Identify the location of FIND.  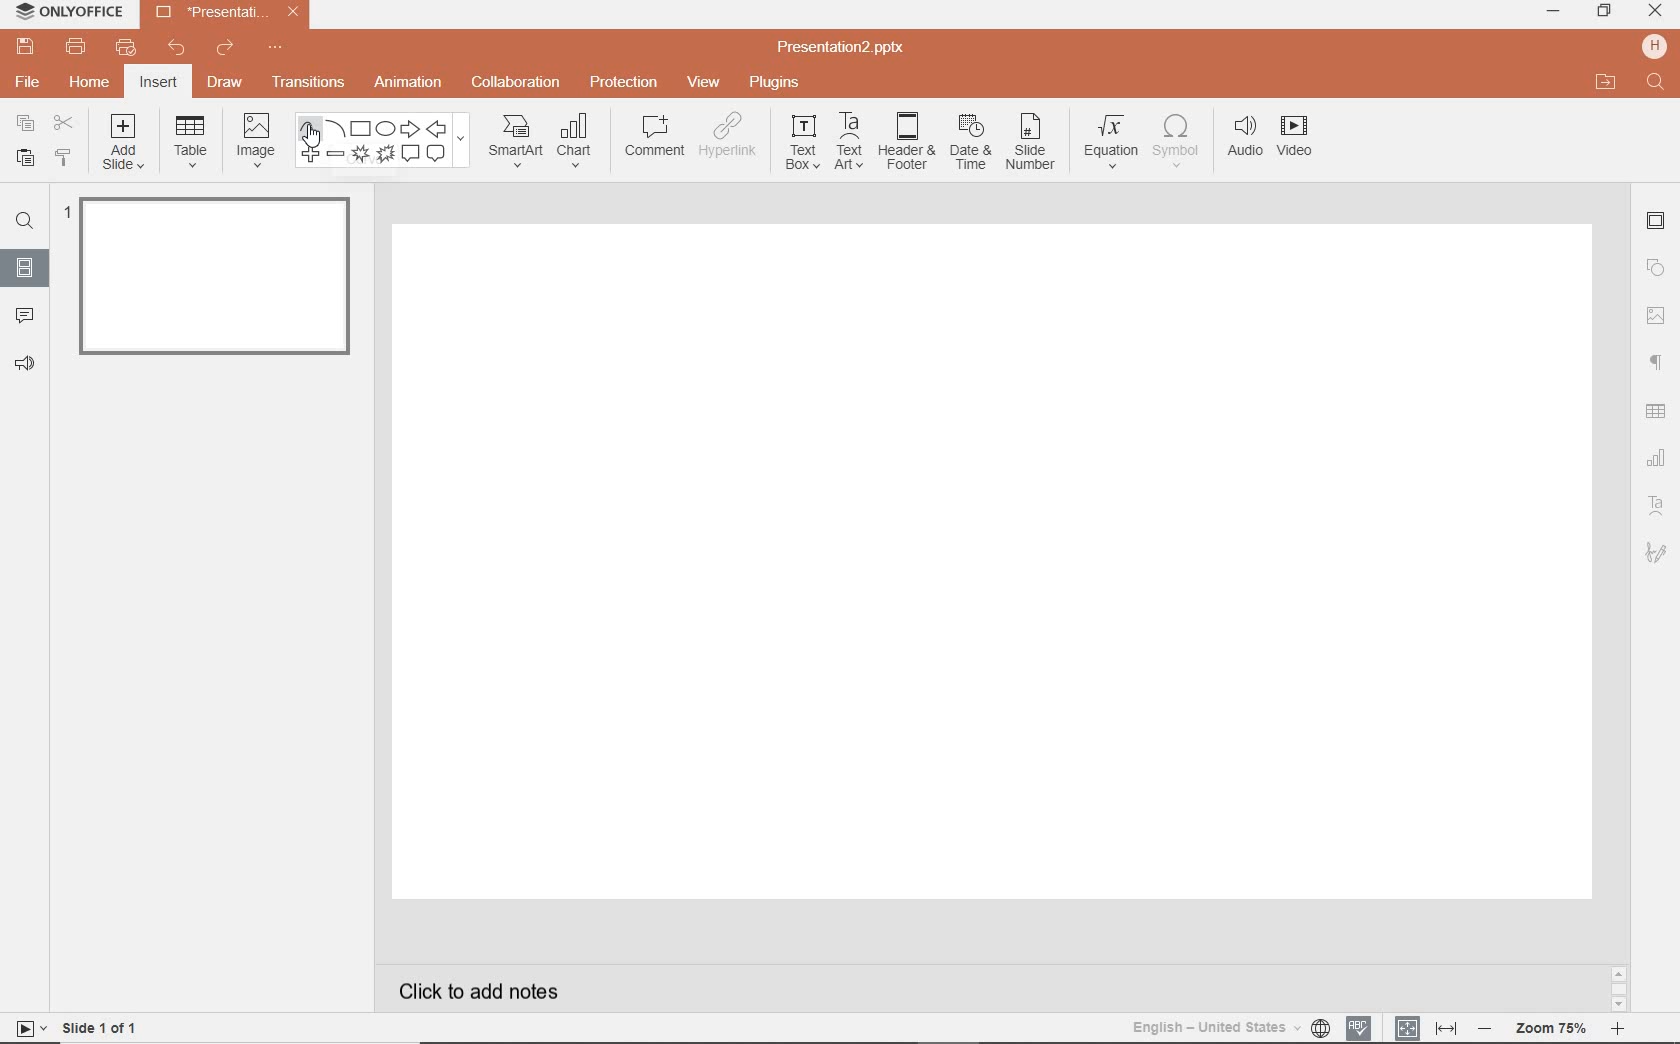
(1655, 83).